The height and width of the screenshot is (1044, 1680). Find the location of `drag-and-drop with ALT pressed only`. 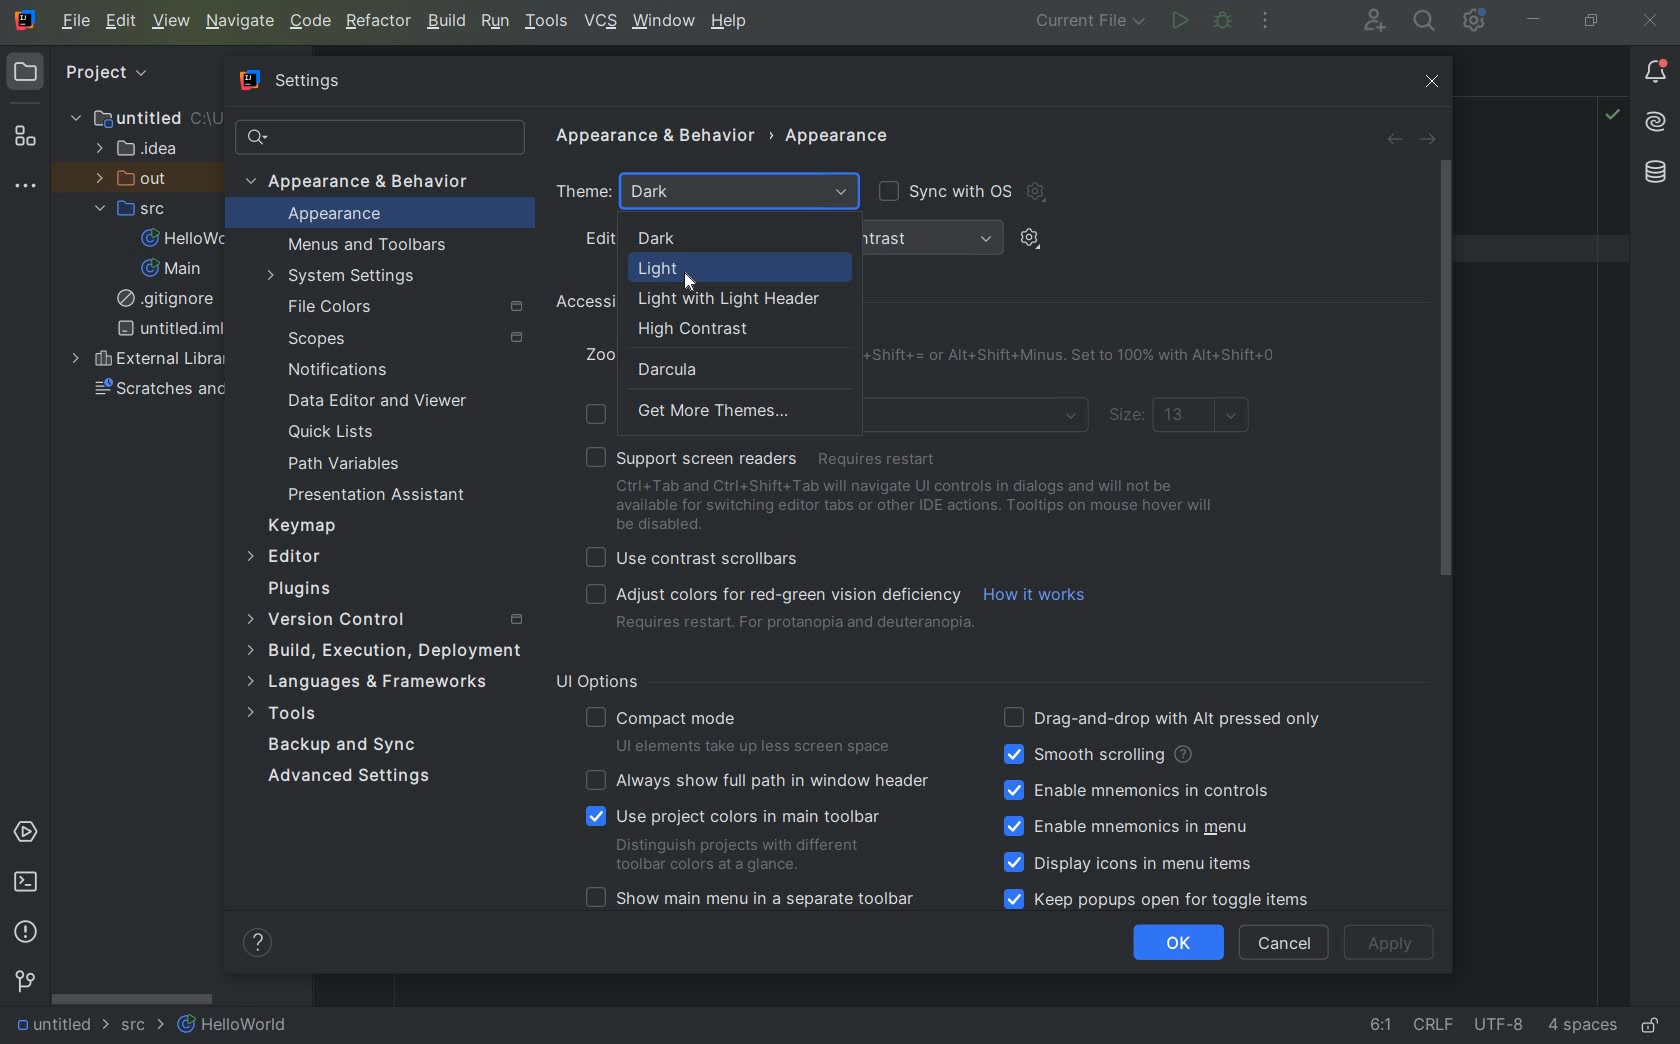

drag-and-drop with ALT pressed only is located at coordinates (1163, 716).